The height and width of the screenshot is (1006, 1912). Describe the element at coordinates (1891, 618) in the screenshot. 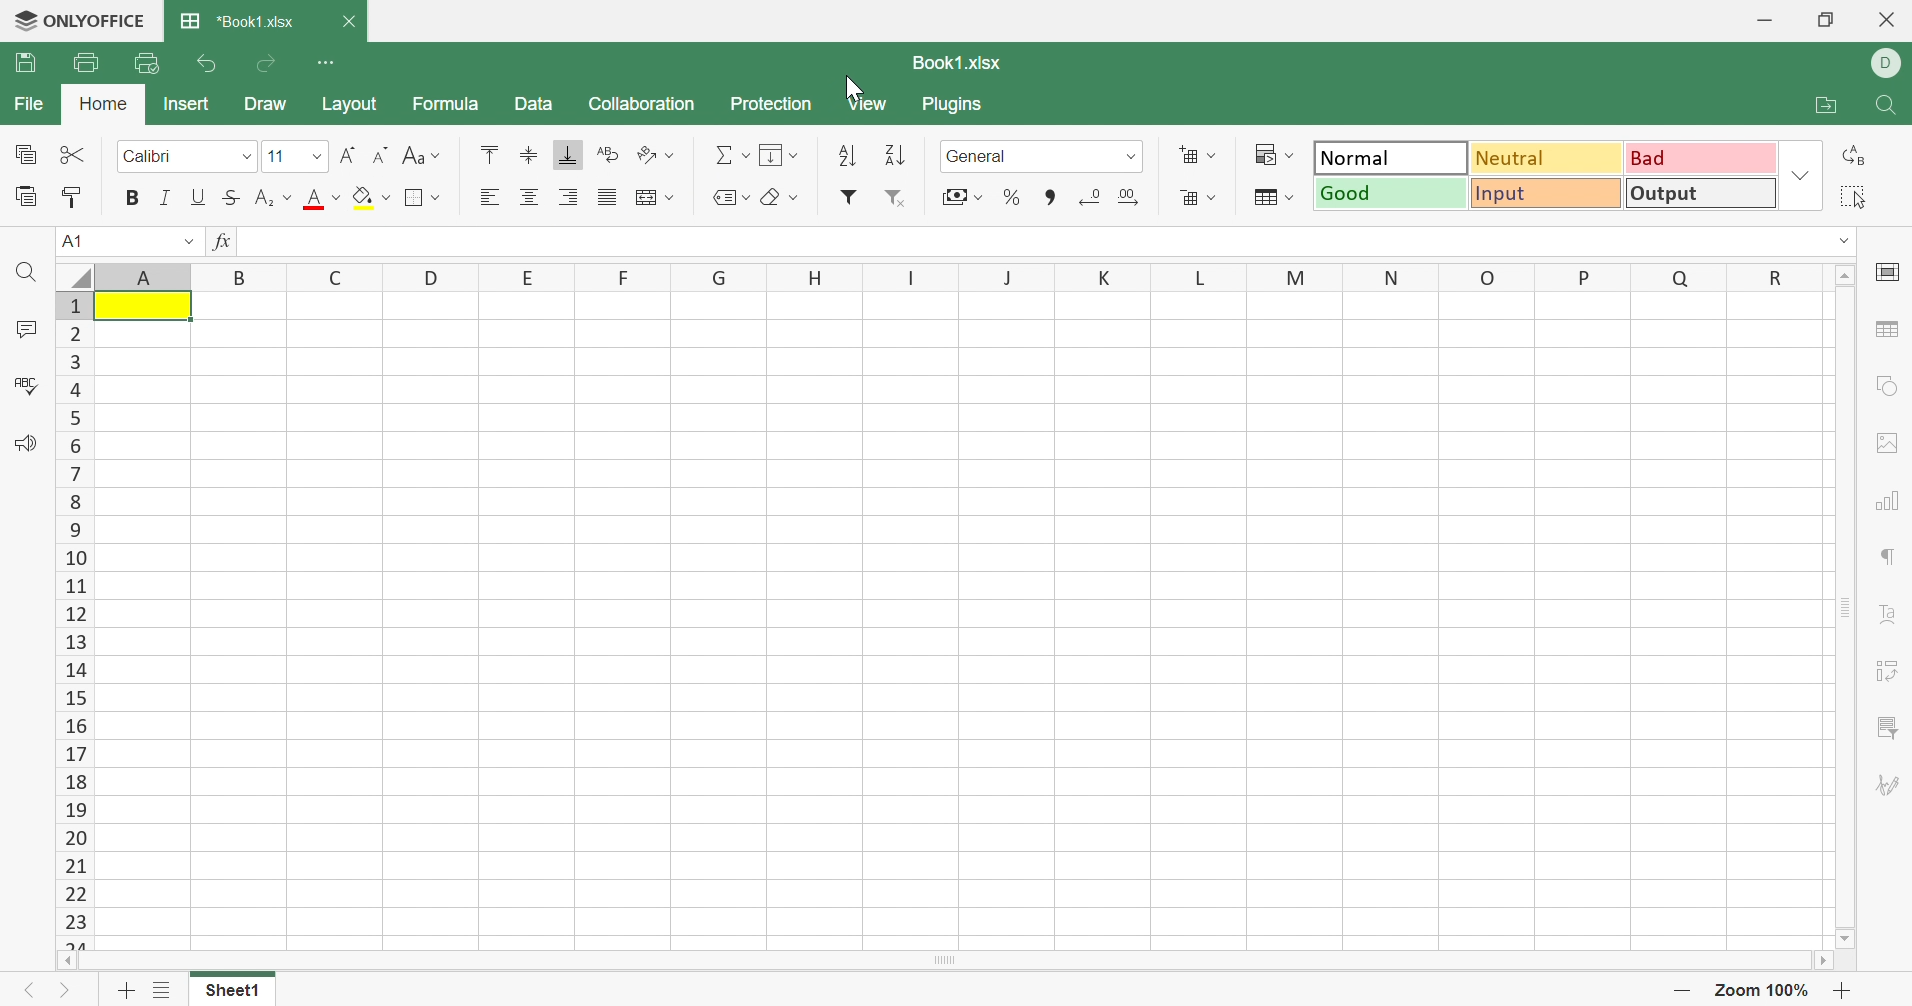

I see `Text Art settings` at that location.